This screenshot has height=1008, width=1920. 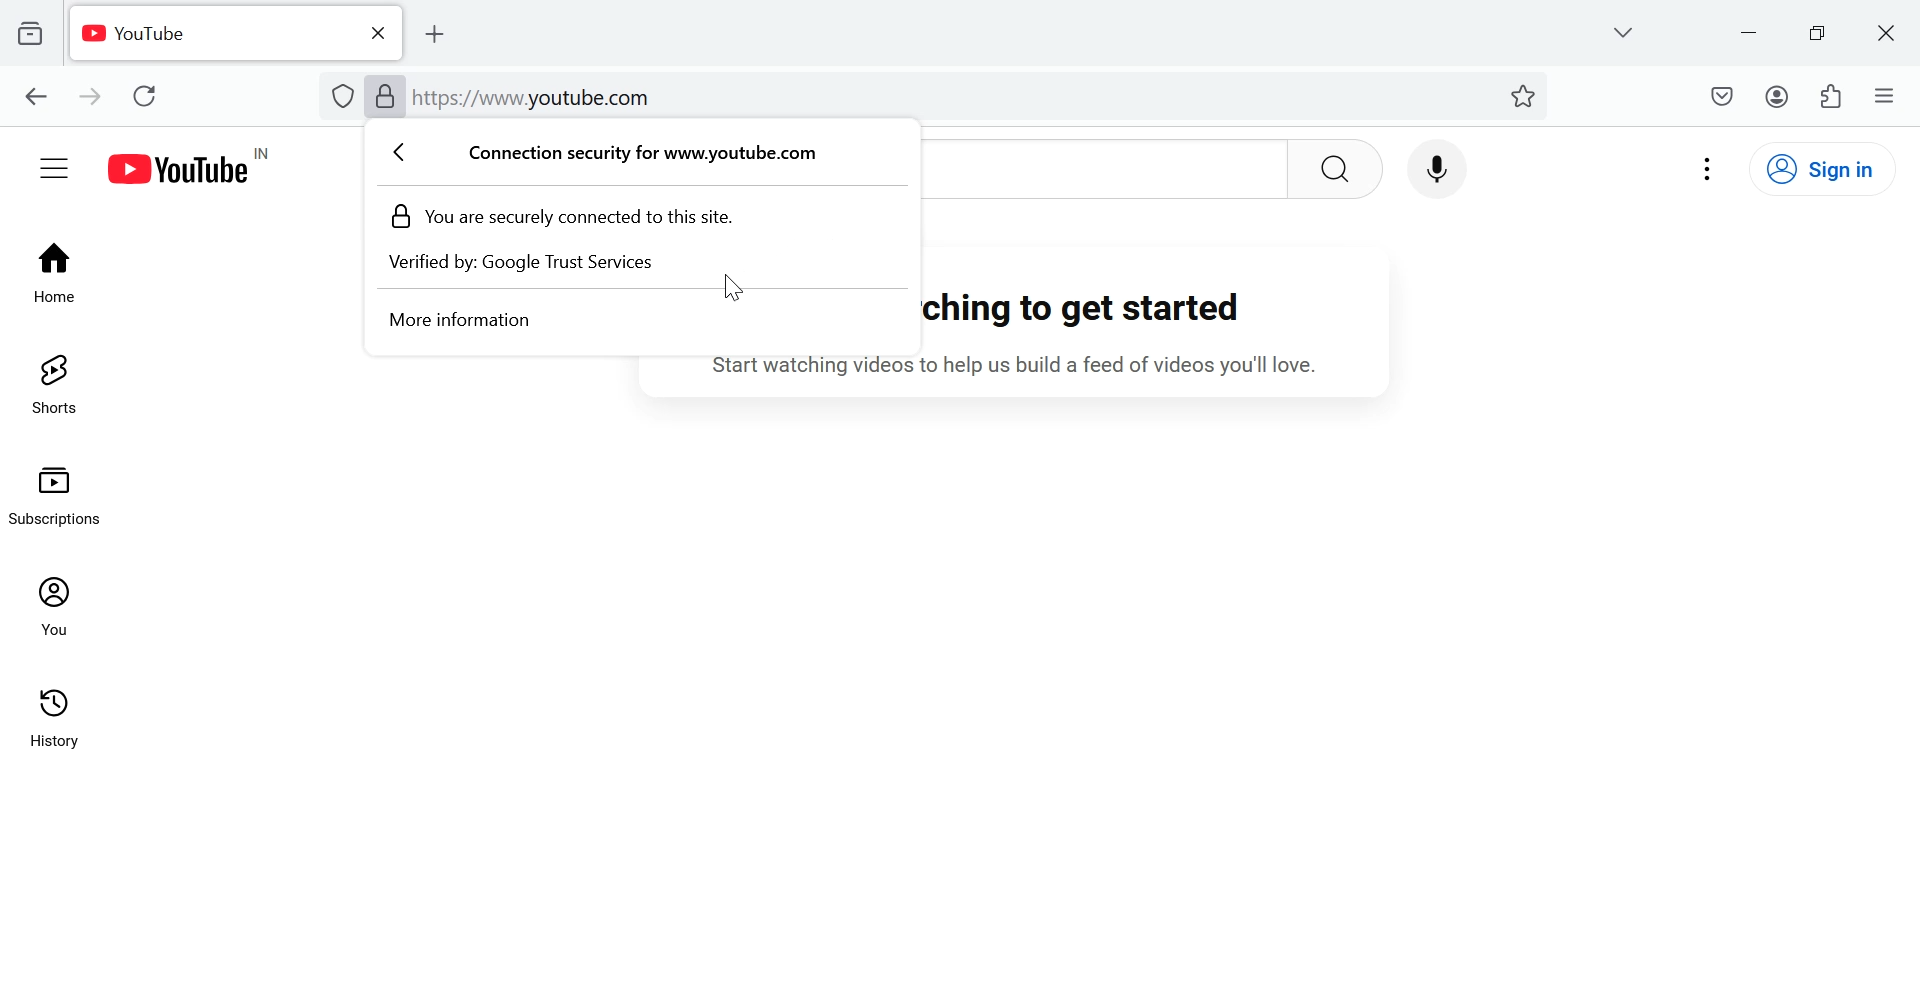 I want to click on No trackers known to Firefox were detected on this page, so click(x=344, y=96).